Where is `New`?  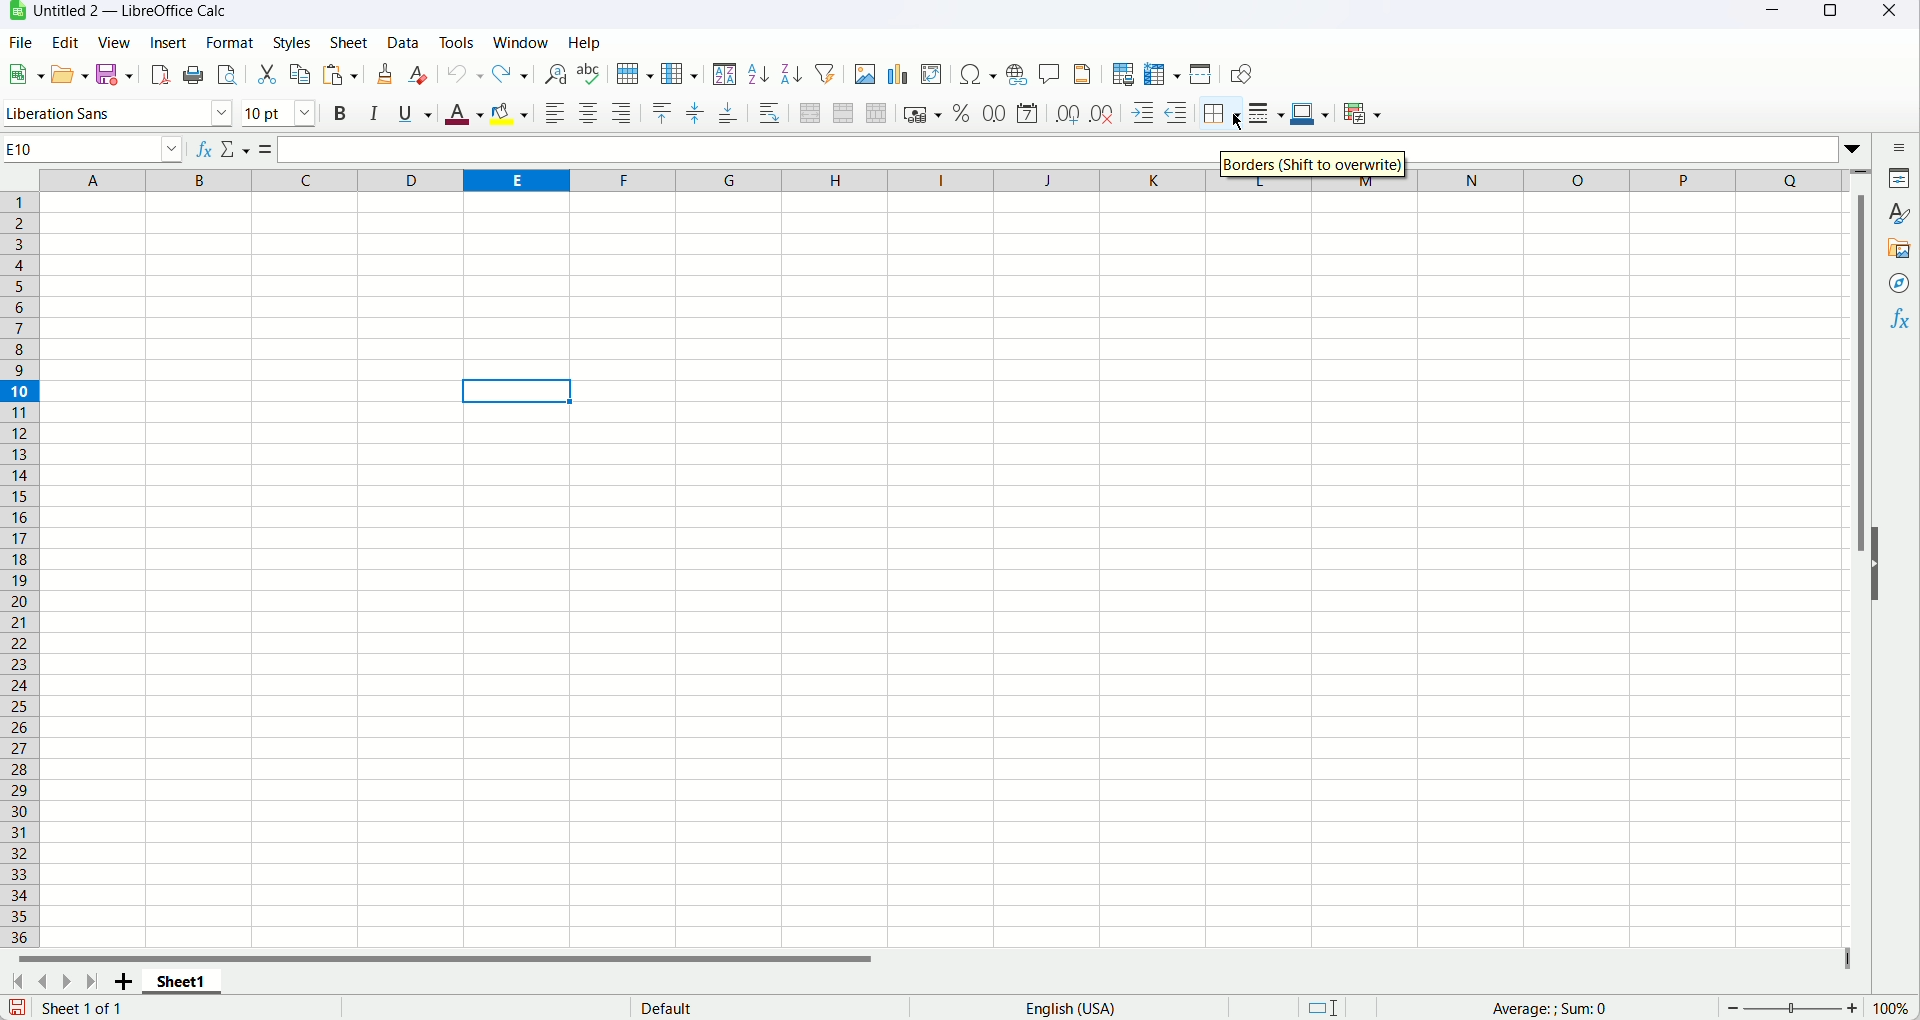
New is located at coordinates (24, 74).